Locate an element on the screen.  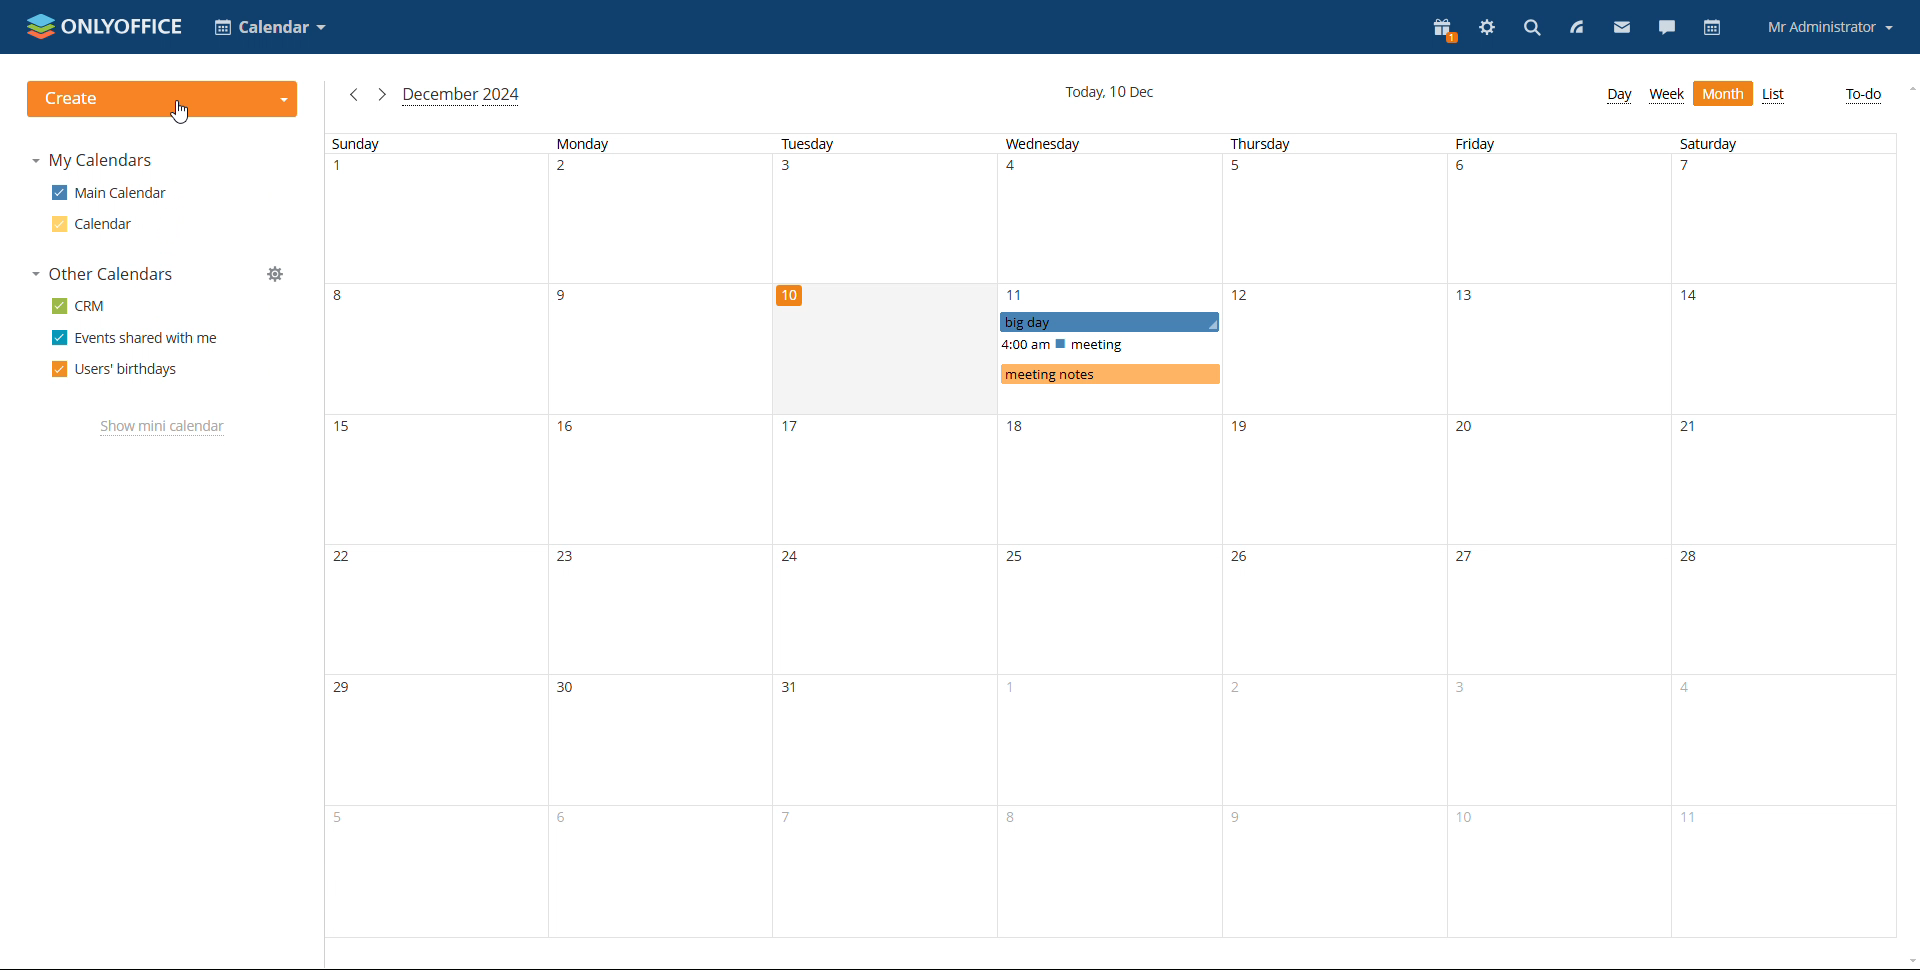
current month is located at coordinates (462, 97).